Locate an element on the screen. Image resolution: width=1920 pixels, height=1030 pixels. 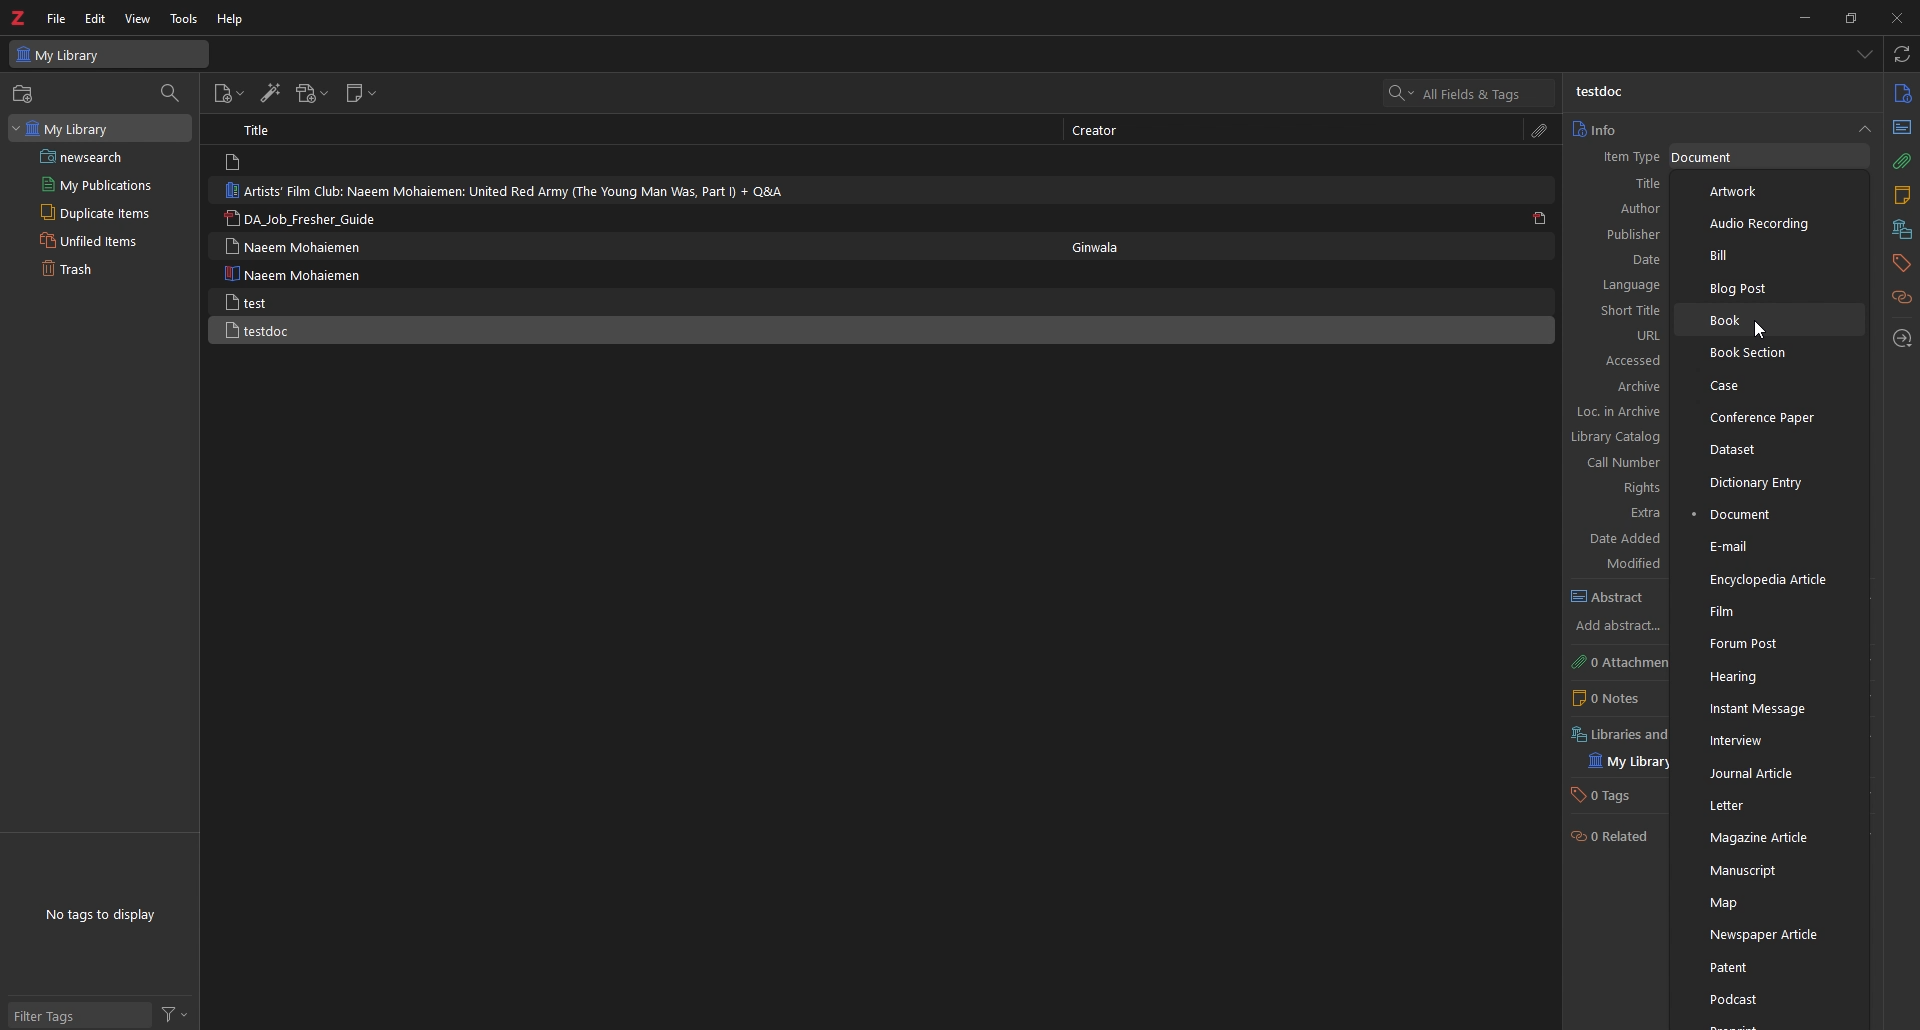
testdoc is located at coordinates (298, 330).